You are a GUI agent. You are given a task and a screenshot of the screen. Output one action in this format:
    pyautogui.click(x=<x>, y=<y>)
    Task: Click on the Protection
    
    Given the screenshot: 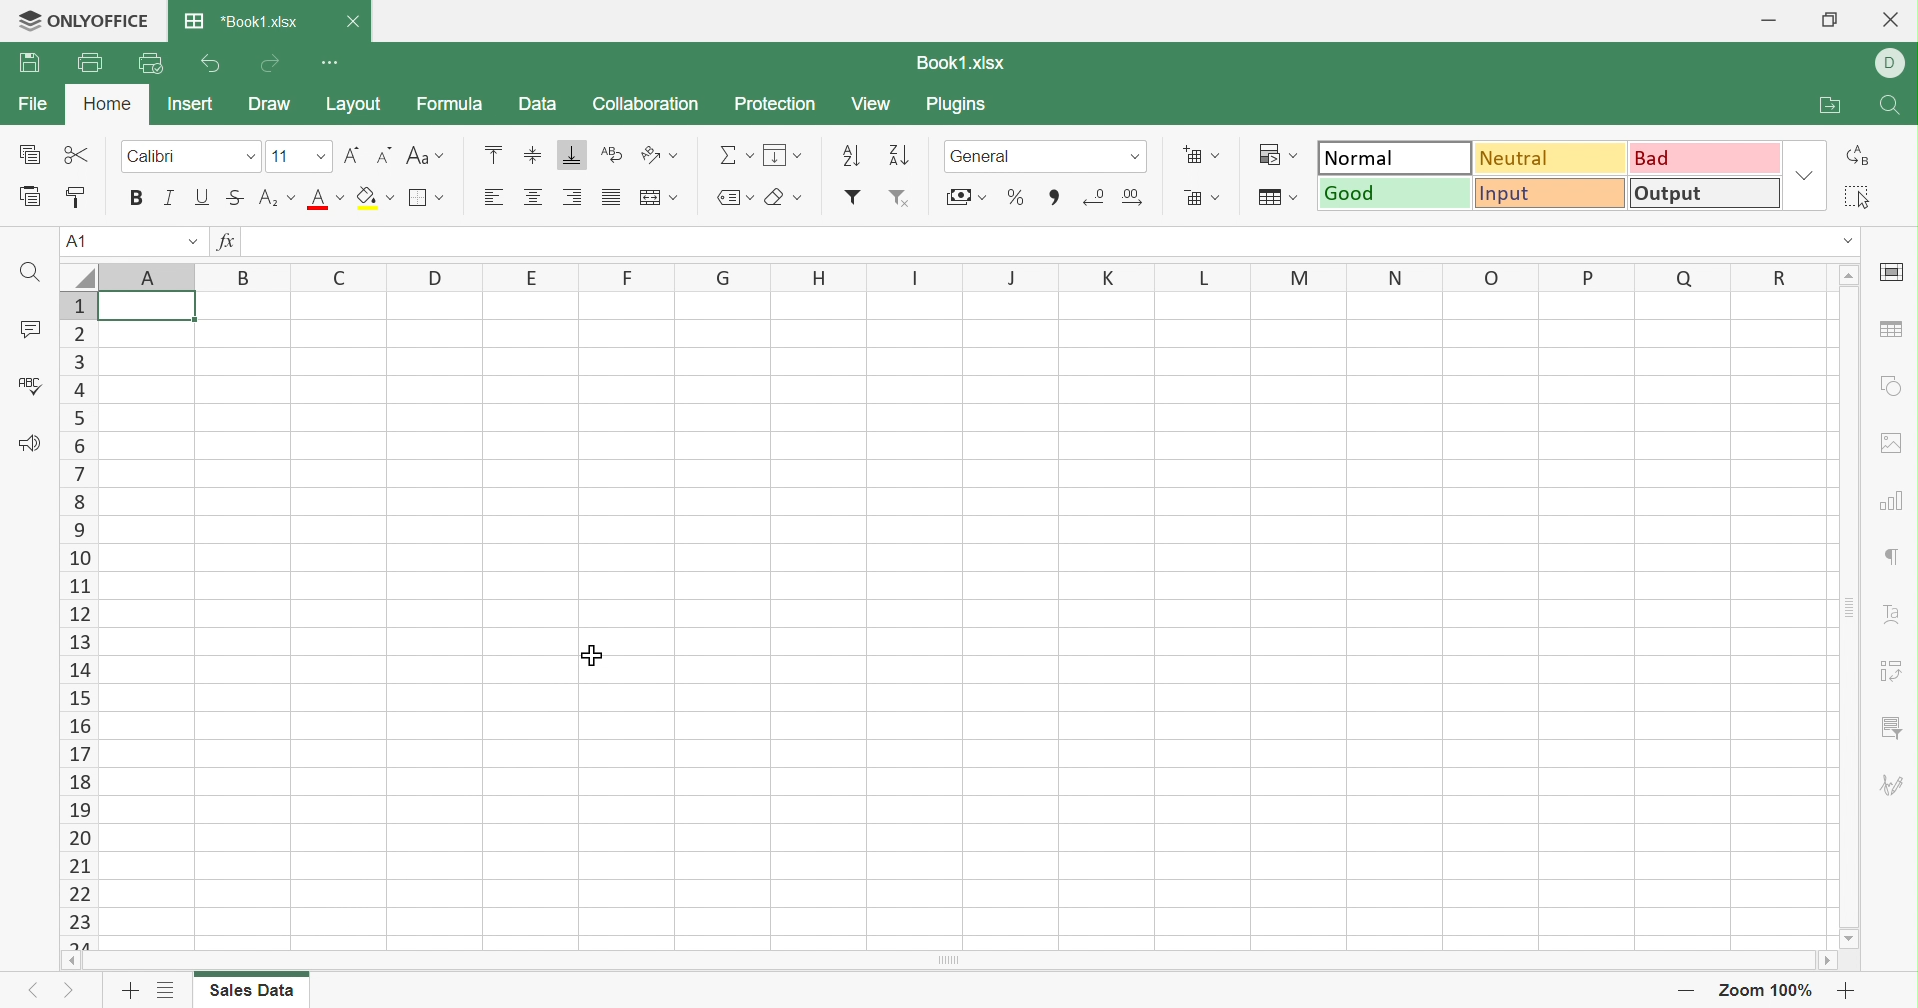 What is the action you would take?
    pyautogui.click(x=777, y=103)
    